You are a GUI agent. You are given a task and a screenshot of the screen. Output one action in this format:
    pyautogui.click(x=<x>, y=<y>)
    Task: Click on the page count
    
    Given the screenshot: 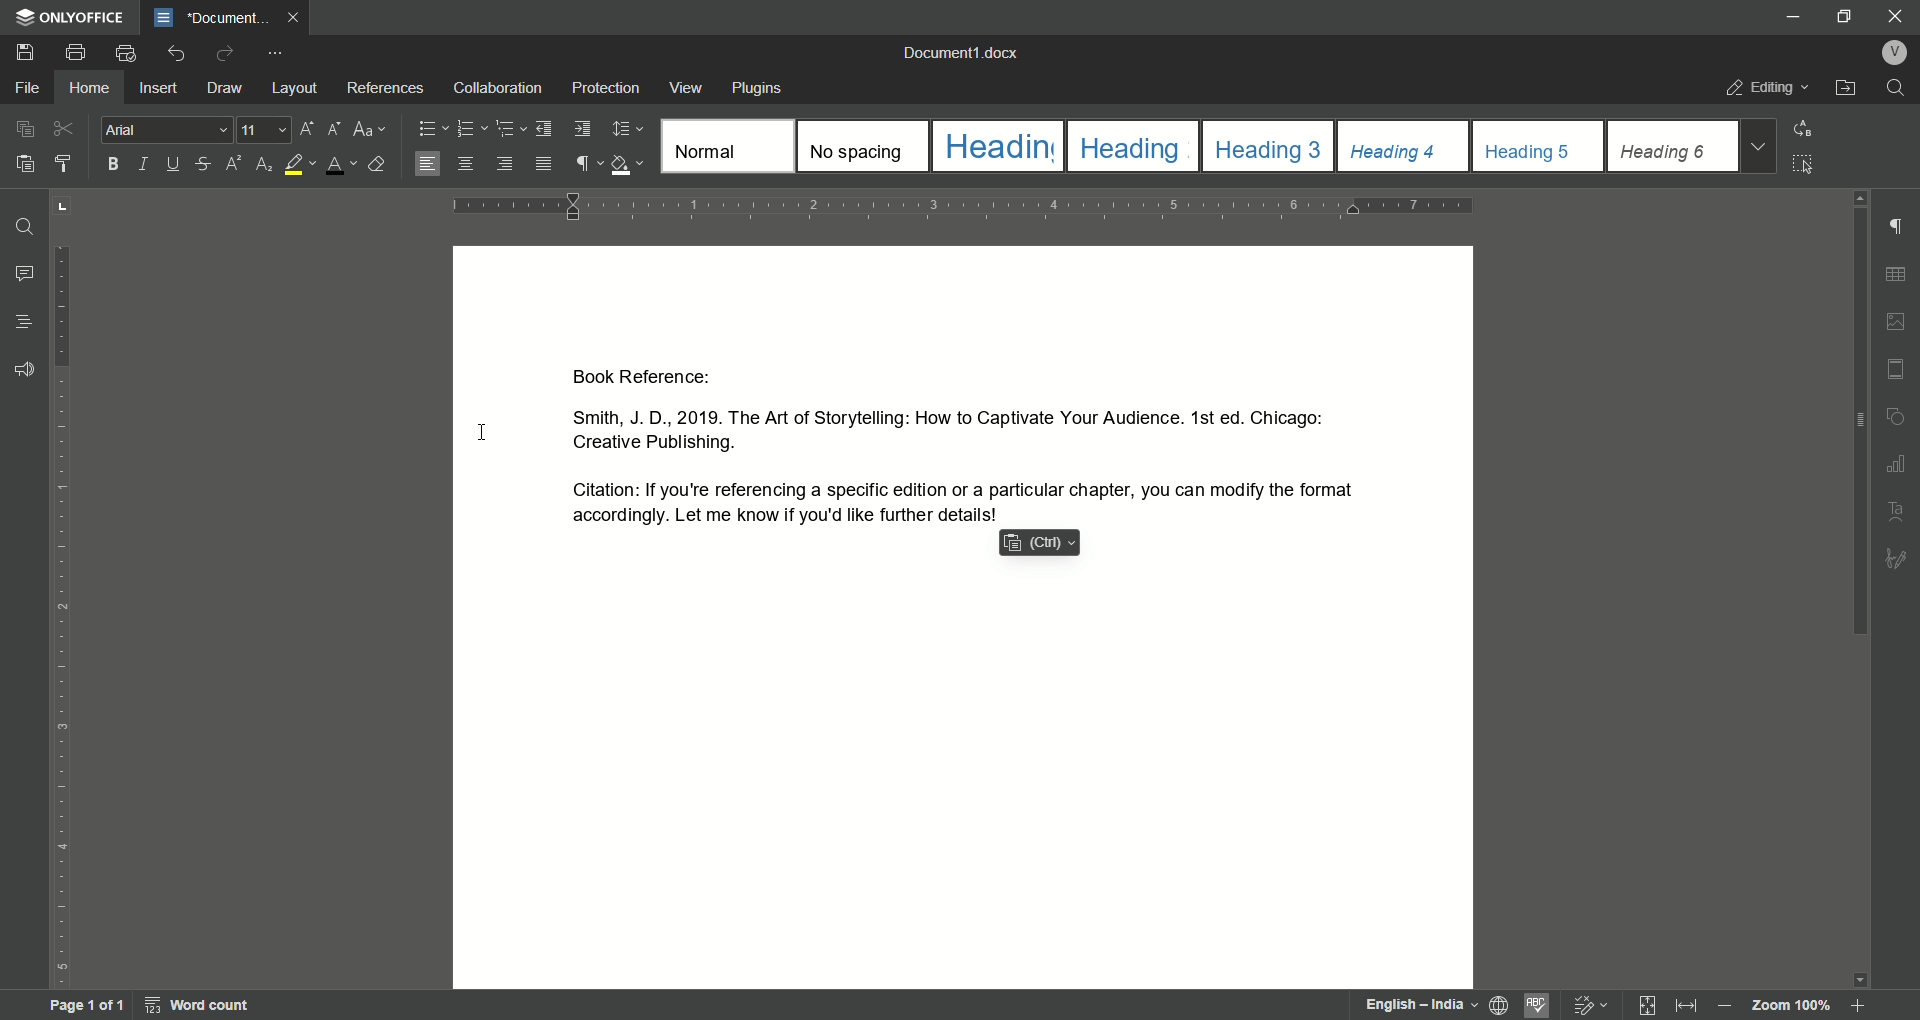 What is the action you would take?
    pyautogui.click(x=85, y=1006)
    